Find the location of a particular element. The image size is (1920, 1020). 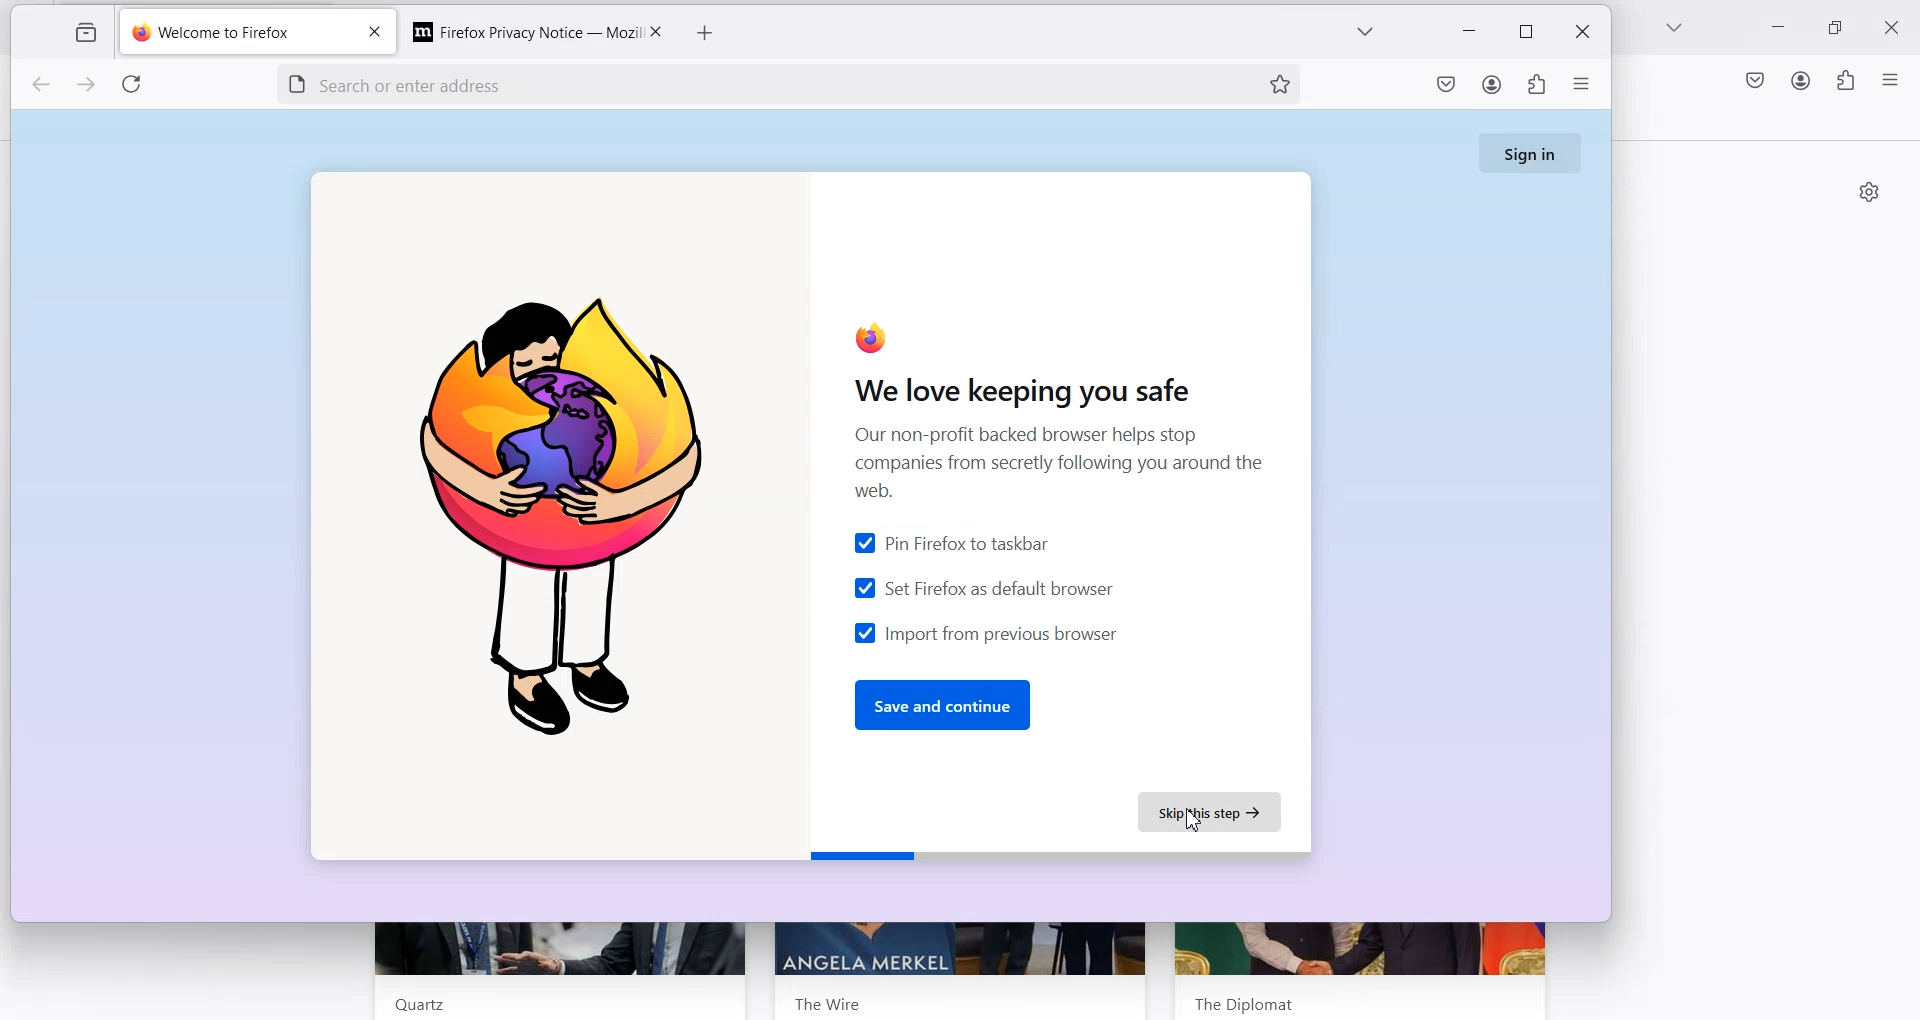

open application menu is located at coordinates (1582, 88).